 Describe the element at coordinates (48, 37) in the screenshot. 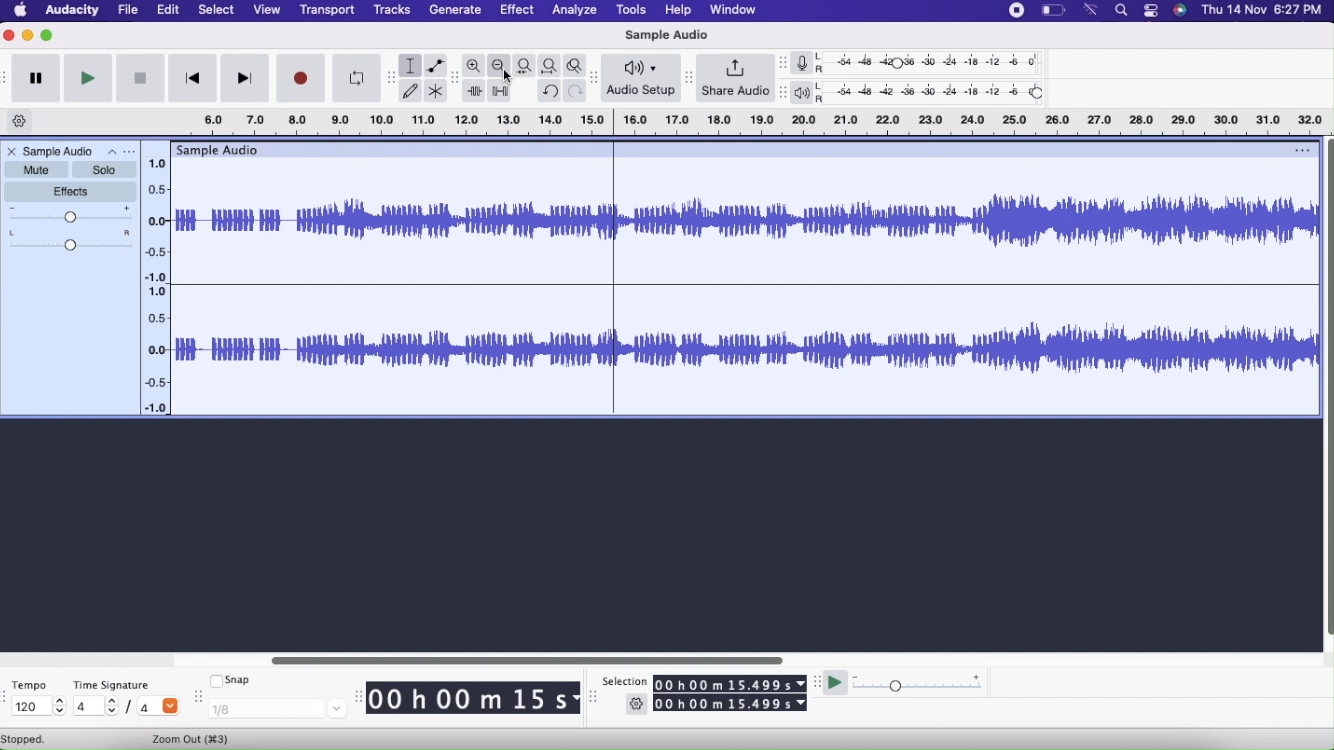

I see `Maximize` at that location.